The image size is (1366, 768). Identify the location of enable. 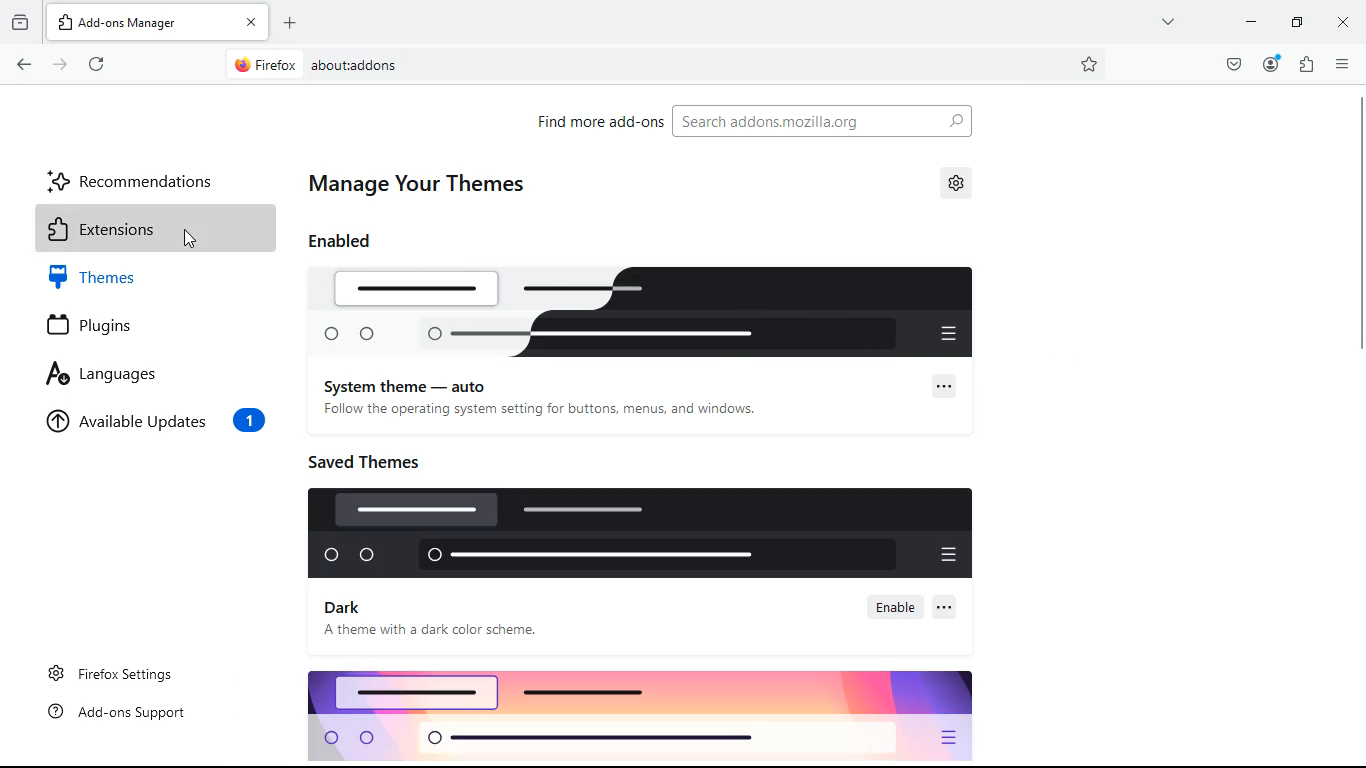
(897, 607).